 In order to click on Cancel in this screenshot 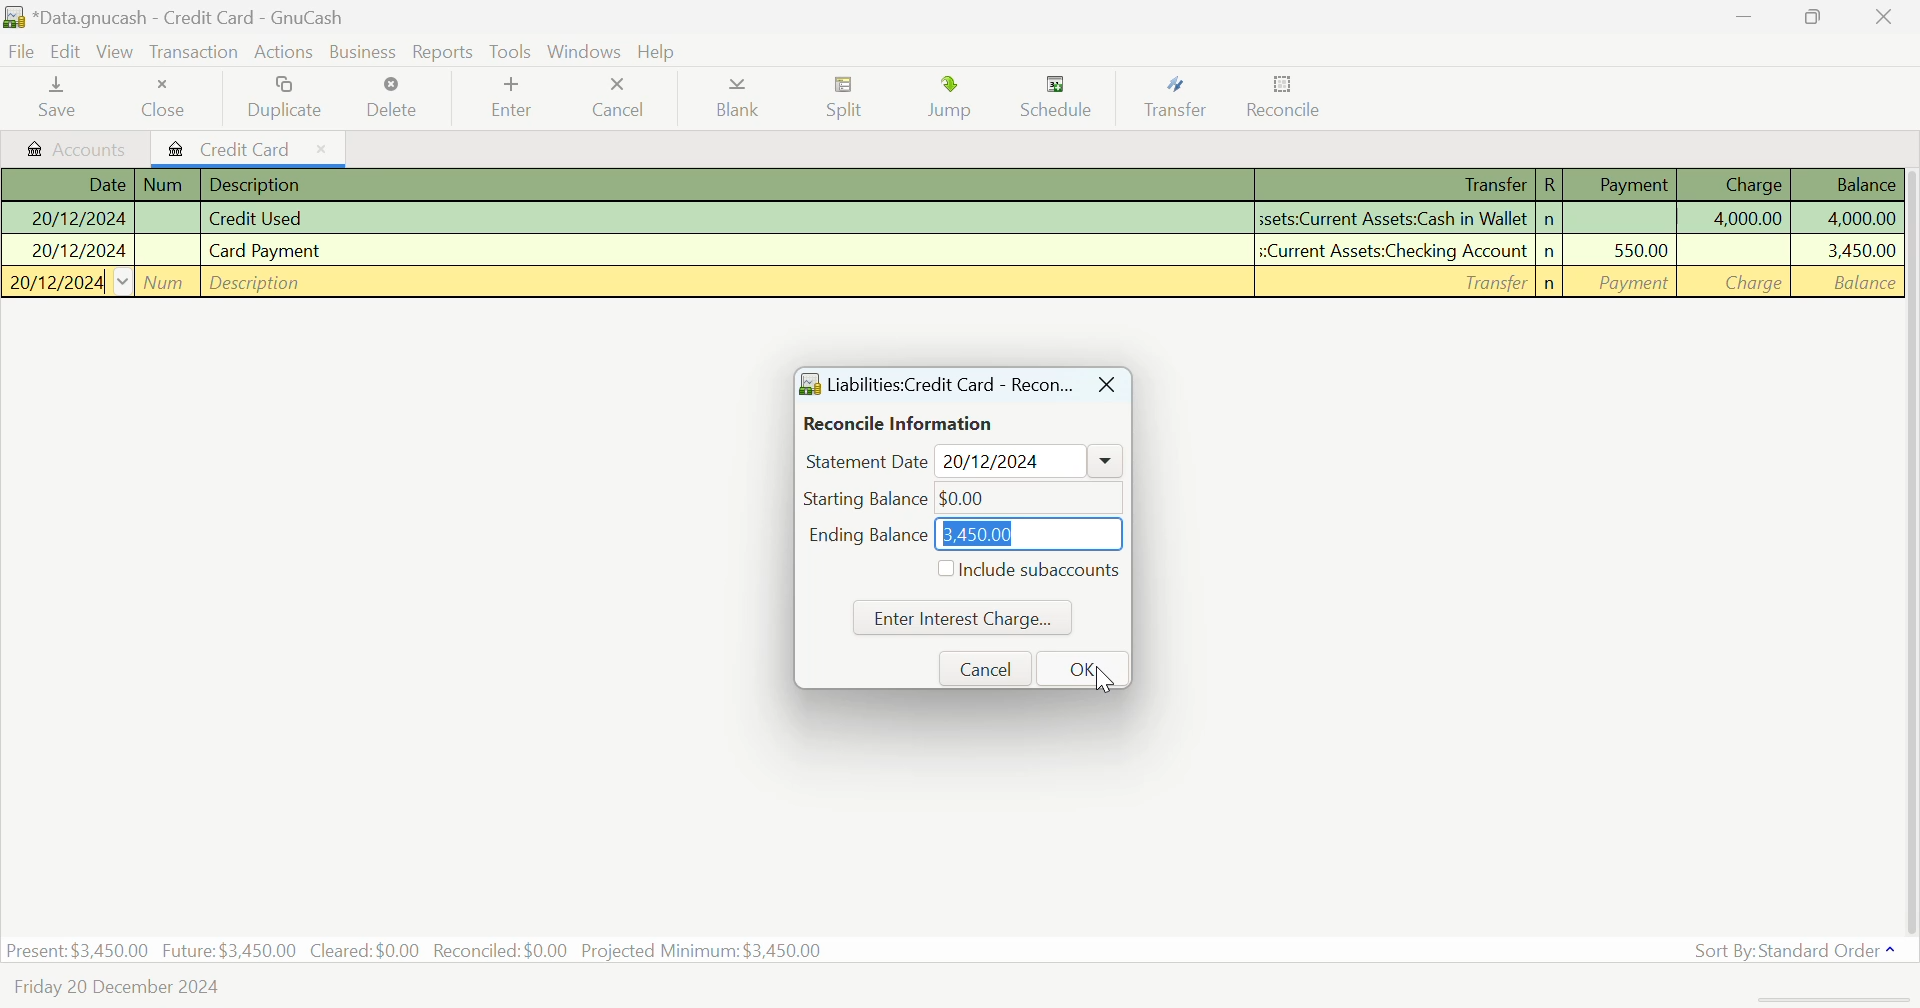, I will do `click(623, 99)`.